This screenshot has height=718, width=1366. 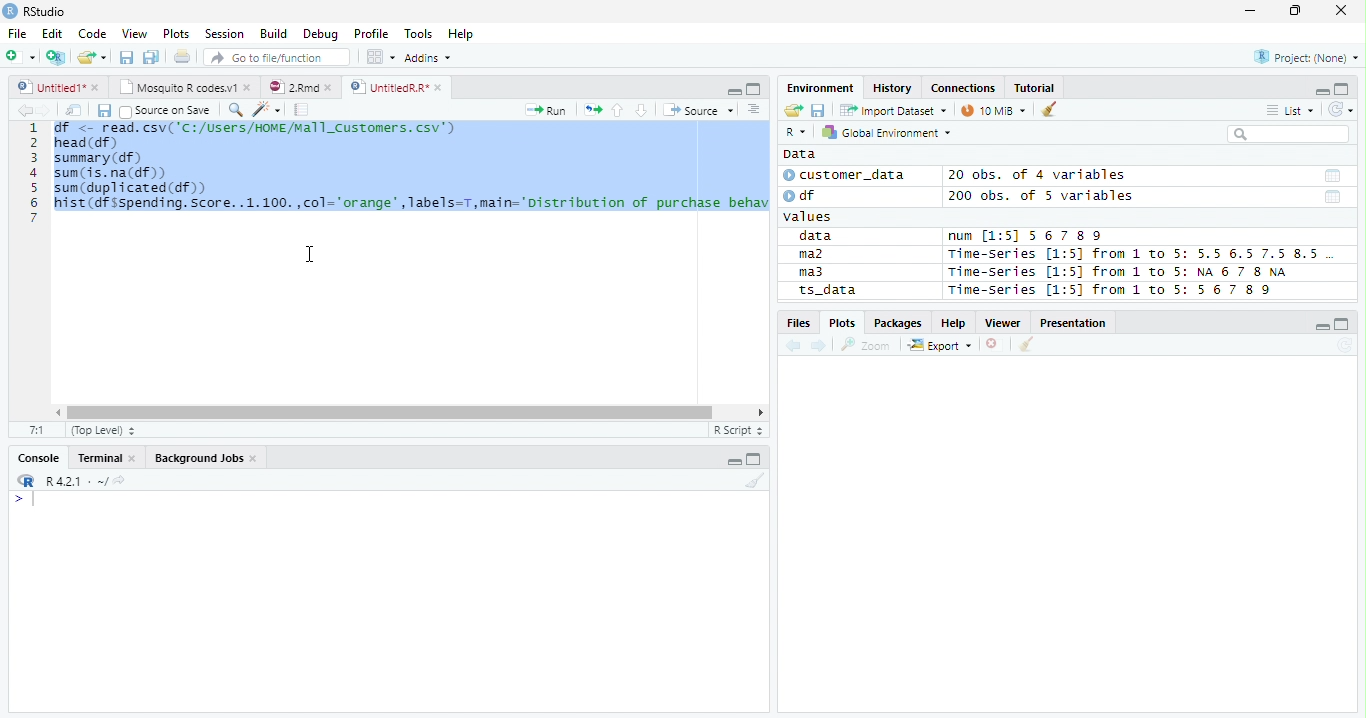 What do you see at coordinates (963, 88) in the screenshot?
I see `Connections` at bounding box center [963, 88].